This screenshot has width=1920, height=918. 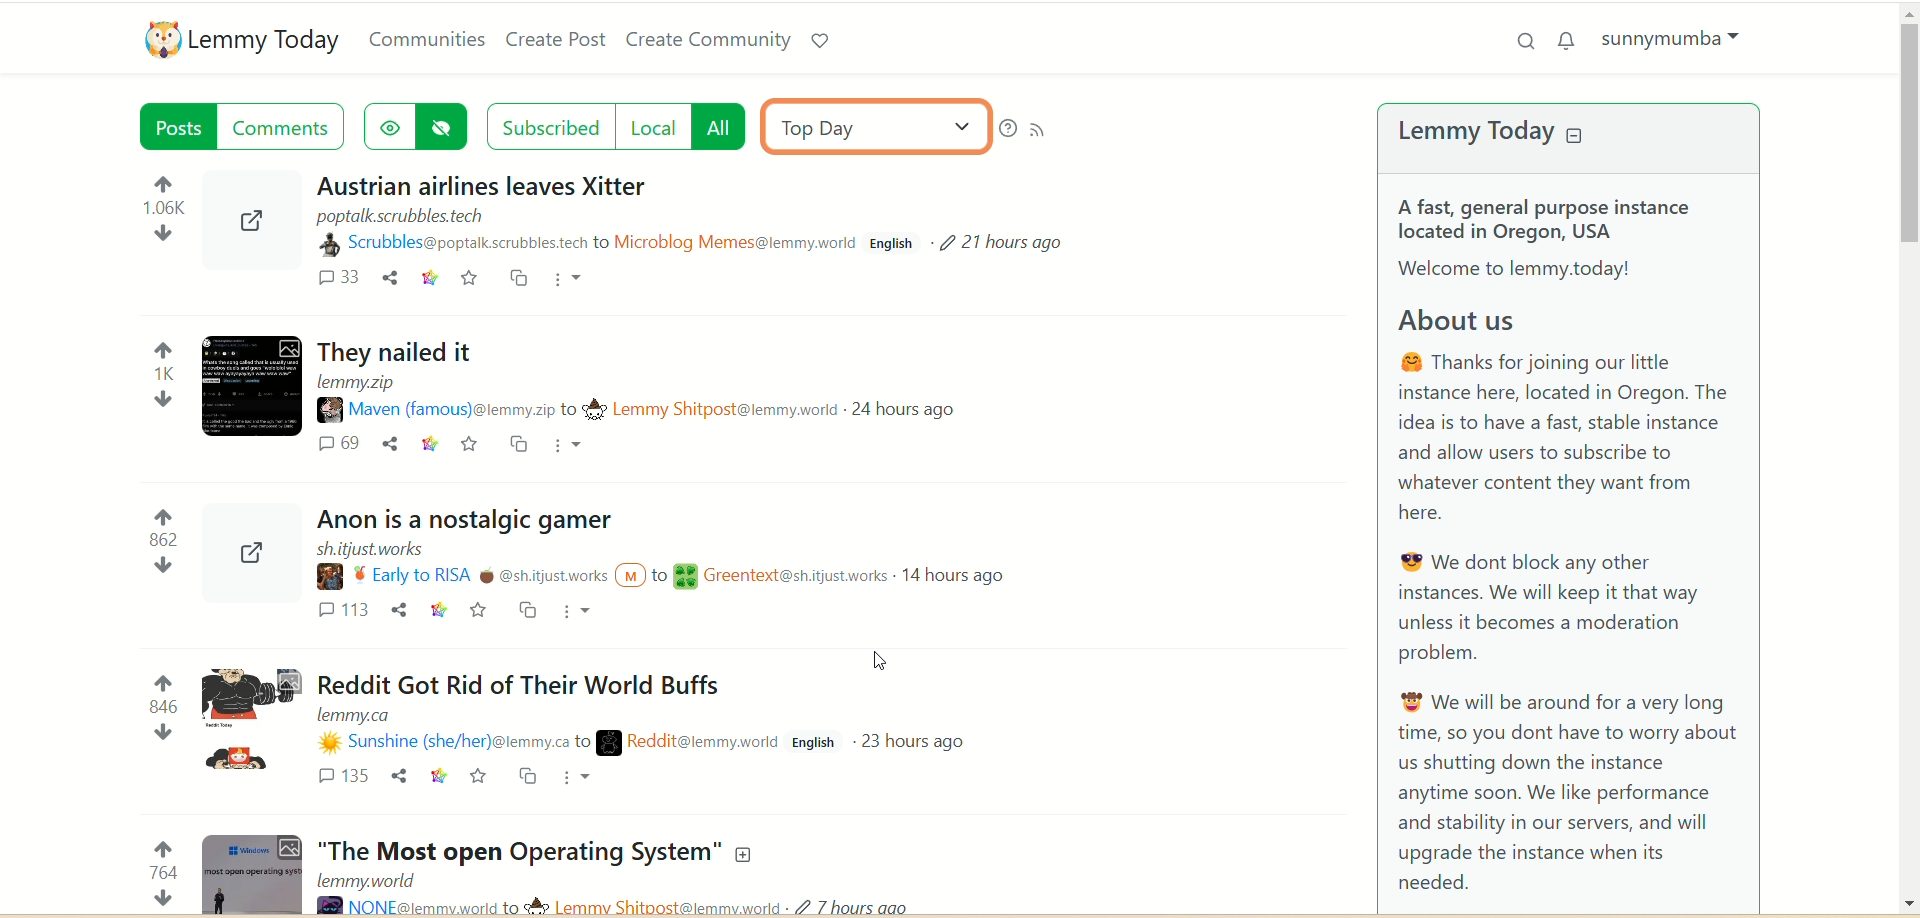 I want to click on help, so click(x=1007, y=129).